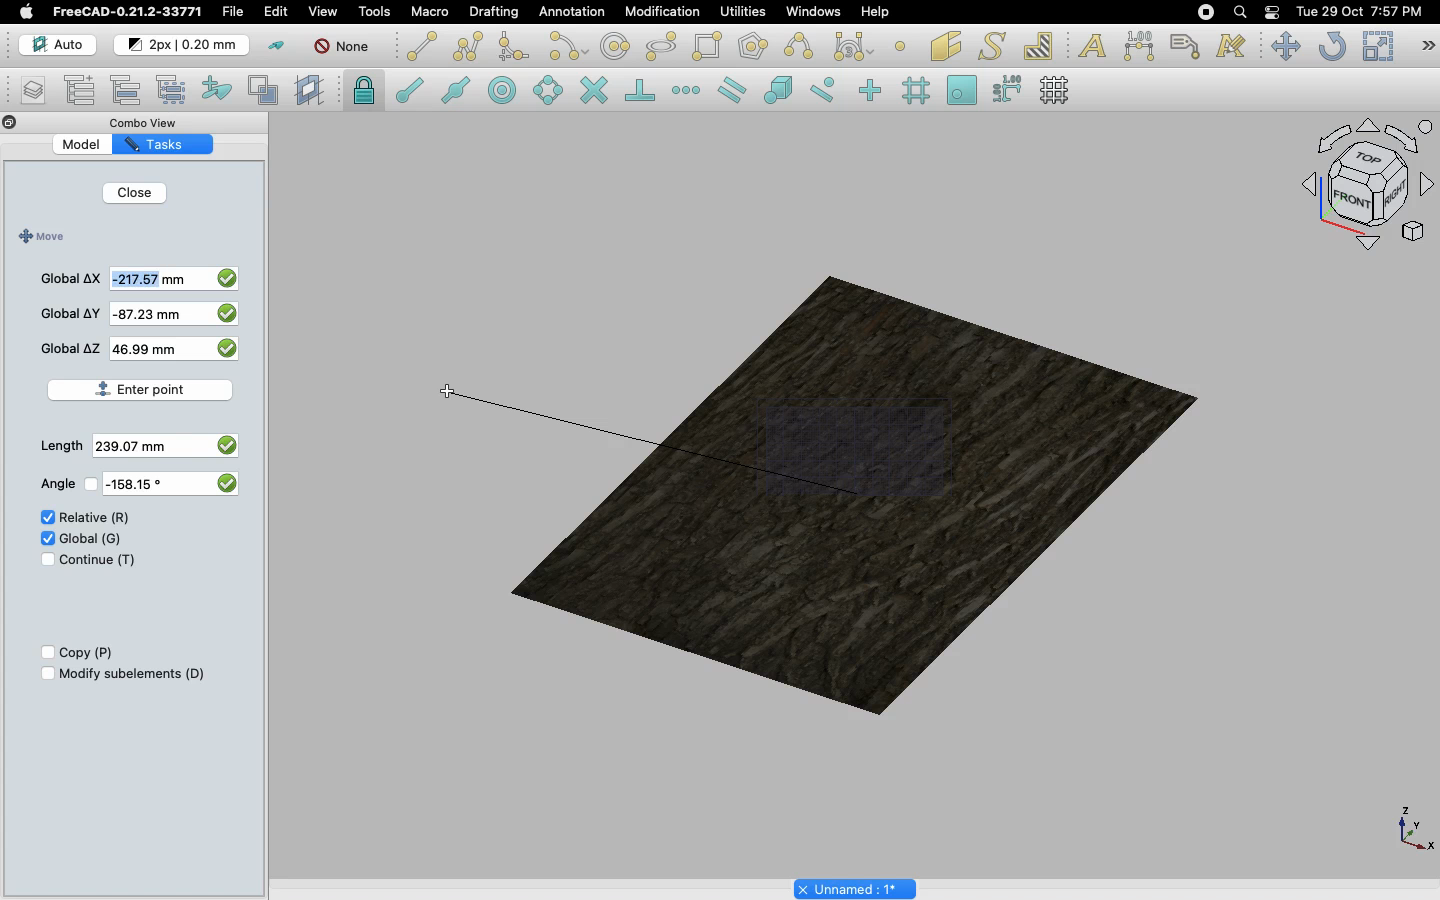 The image size is (1440, 900). What do you see at coordinates (1366, 188) in the screenshot?
I see `Navigation styles` at bounding box center [1366, 188].